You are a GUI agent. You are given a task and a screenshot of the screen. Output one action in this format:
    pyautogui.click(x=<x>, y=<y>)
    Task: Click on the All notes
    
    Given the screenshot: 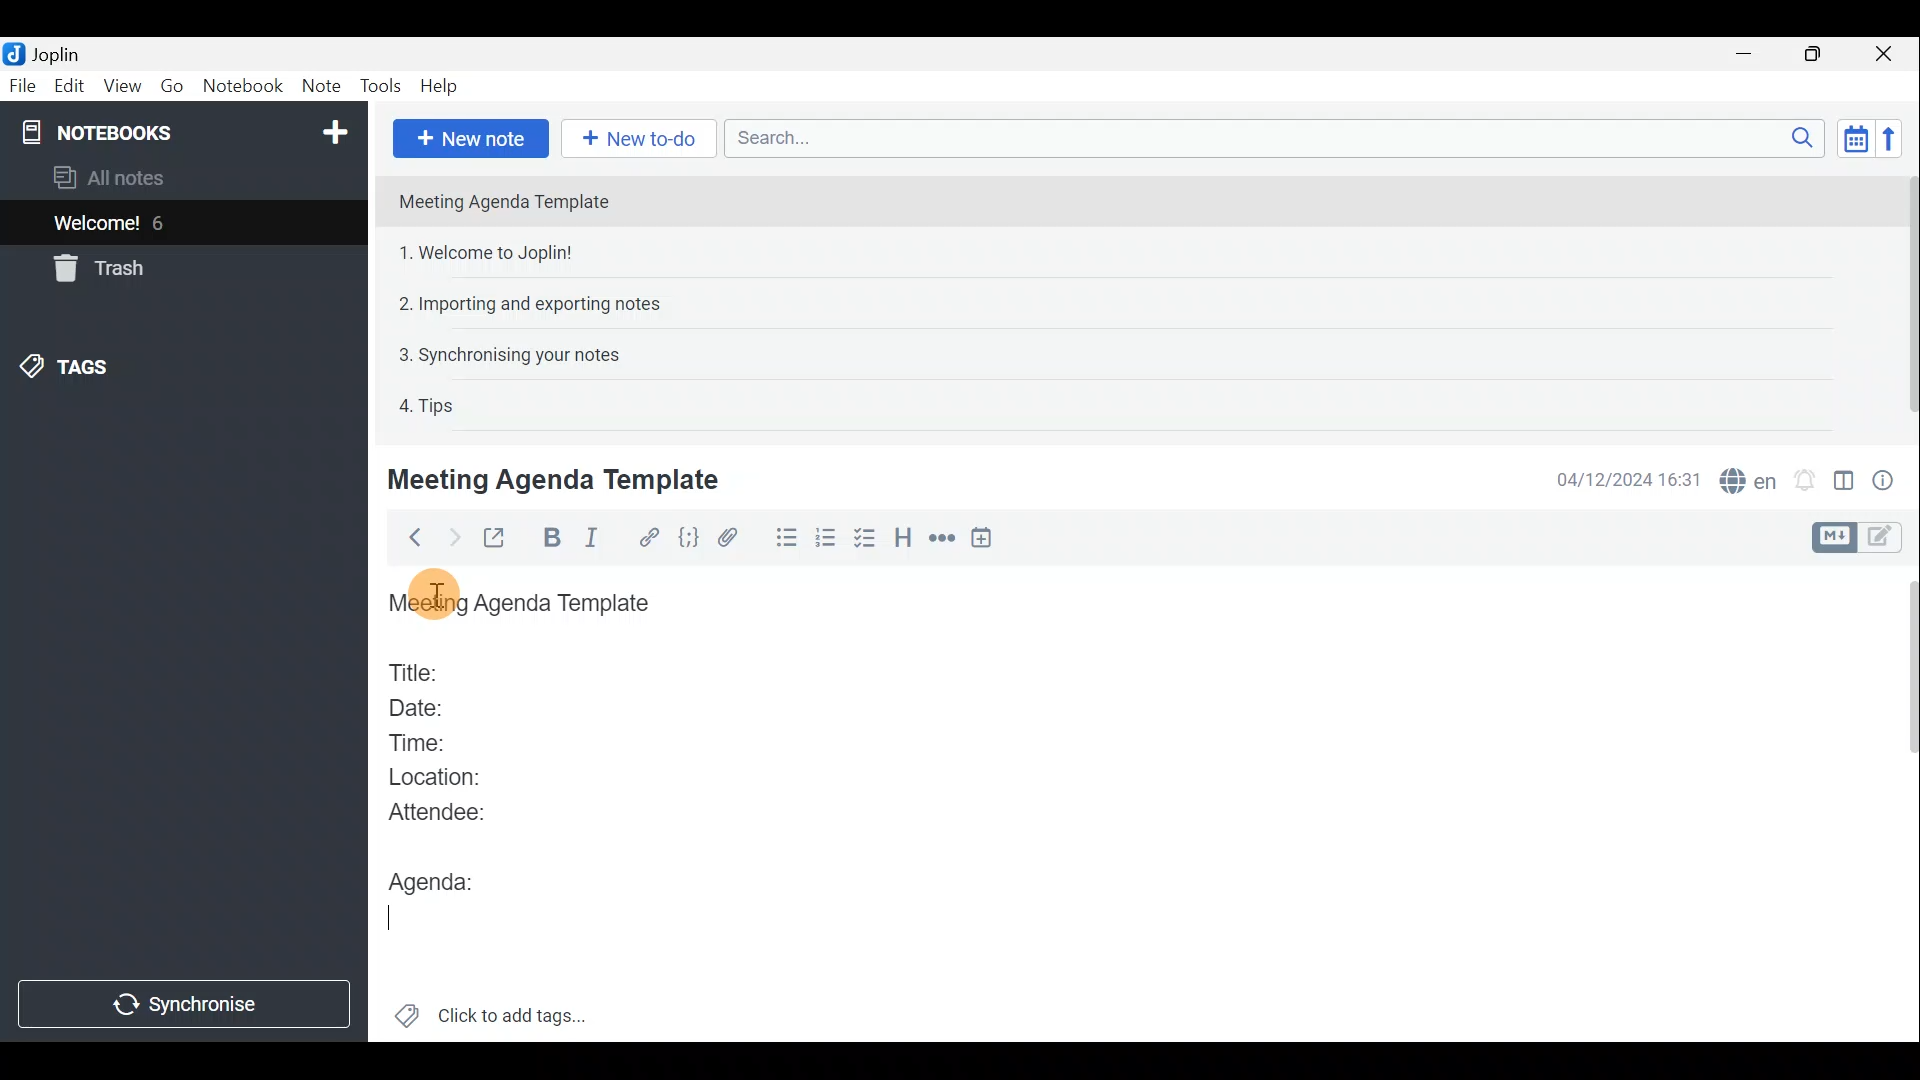 What is the action you would take?
    pyautogui.click(x=142, y=177)
    